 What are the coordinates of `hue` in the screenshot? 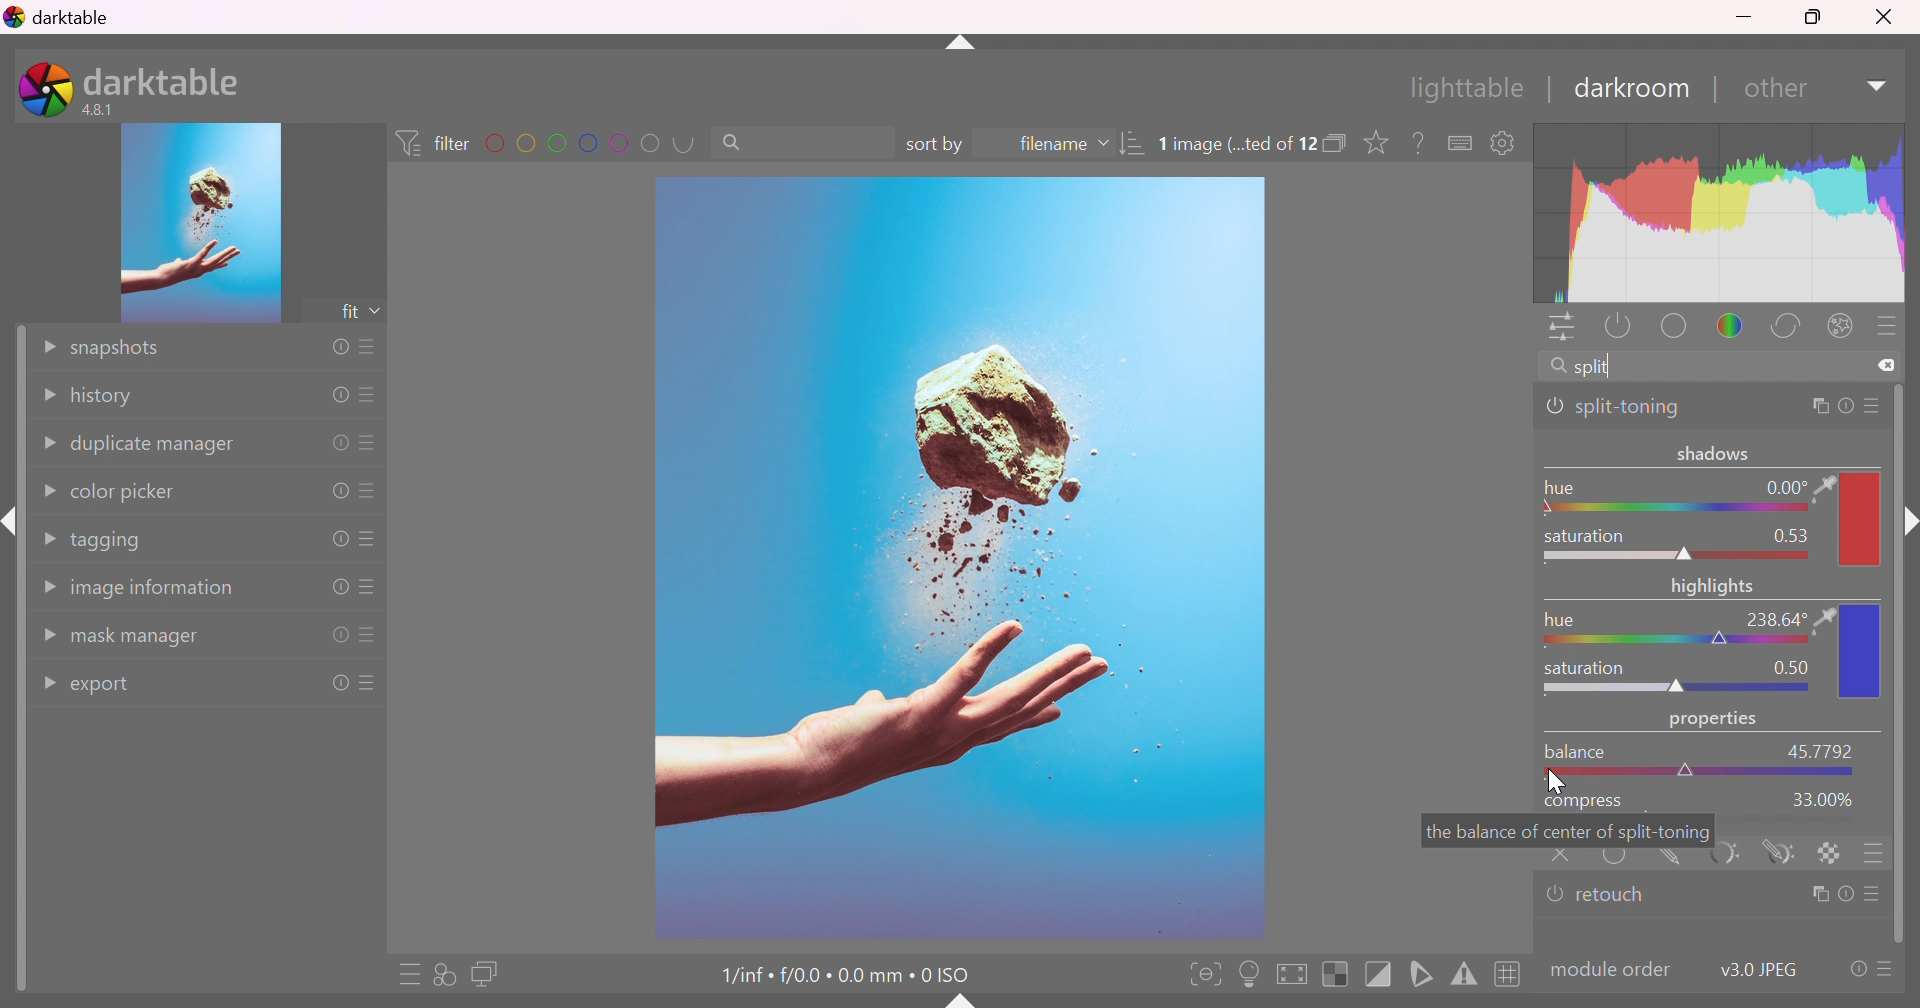 It's located at (1559, 619).